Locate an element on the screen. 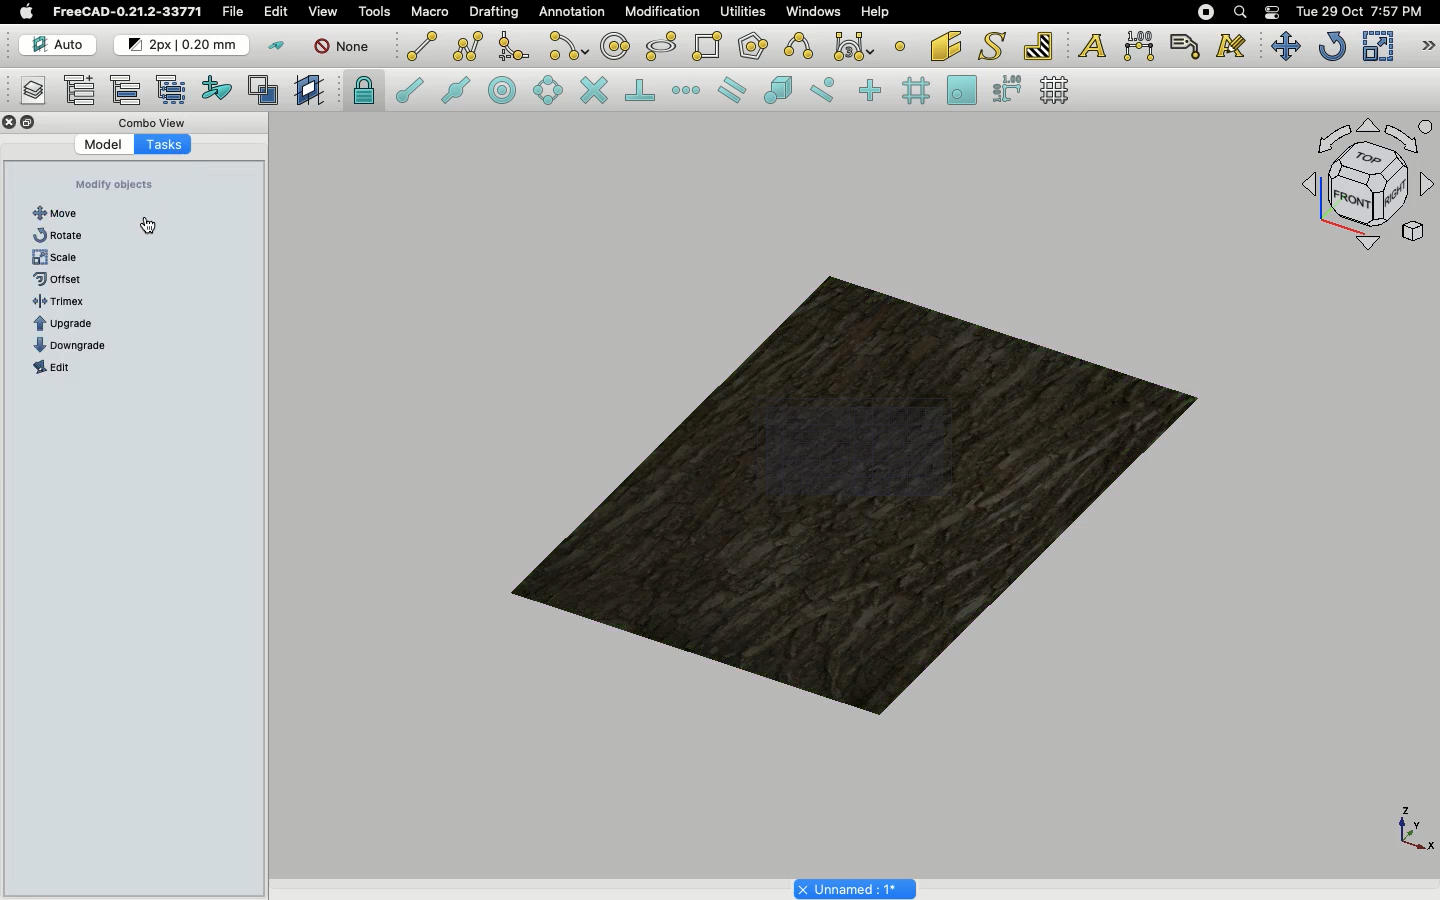 The height and width of the screenshot is (900, 1440). Apple log is located at coordinates (27, 11).